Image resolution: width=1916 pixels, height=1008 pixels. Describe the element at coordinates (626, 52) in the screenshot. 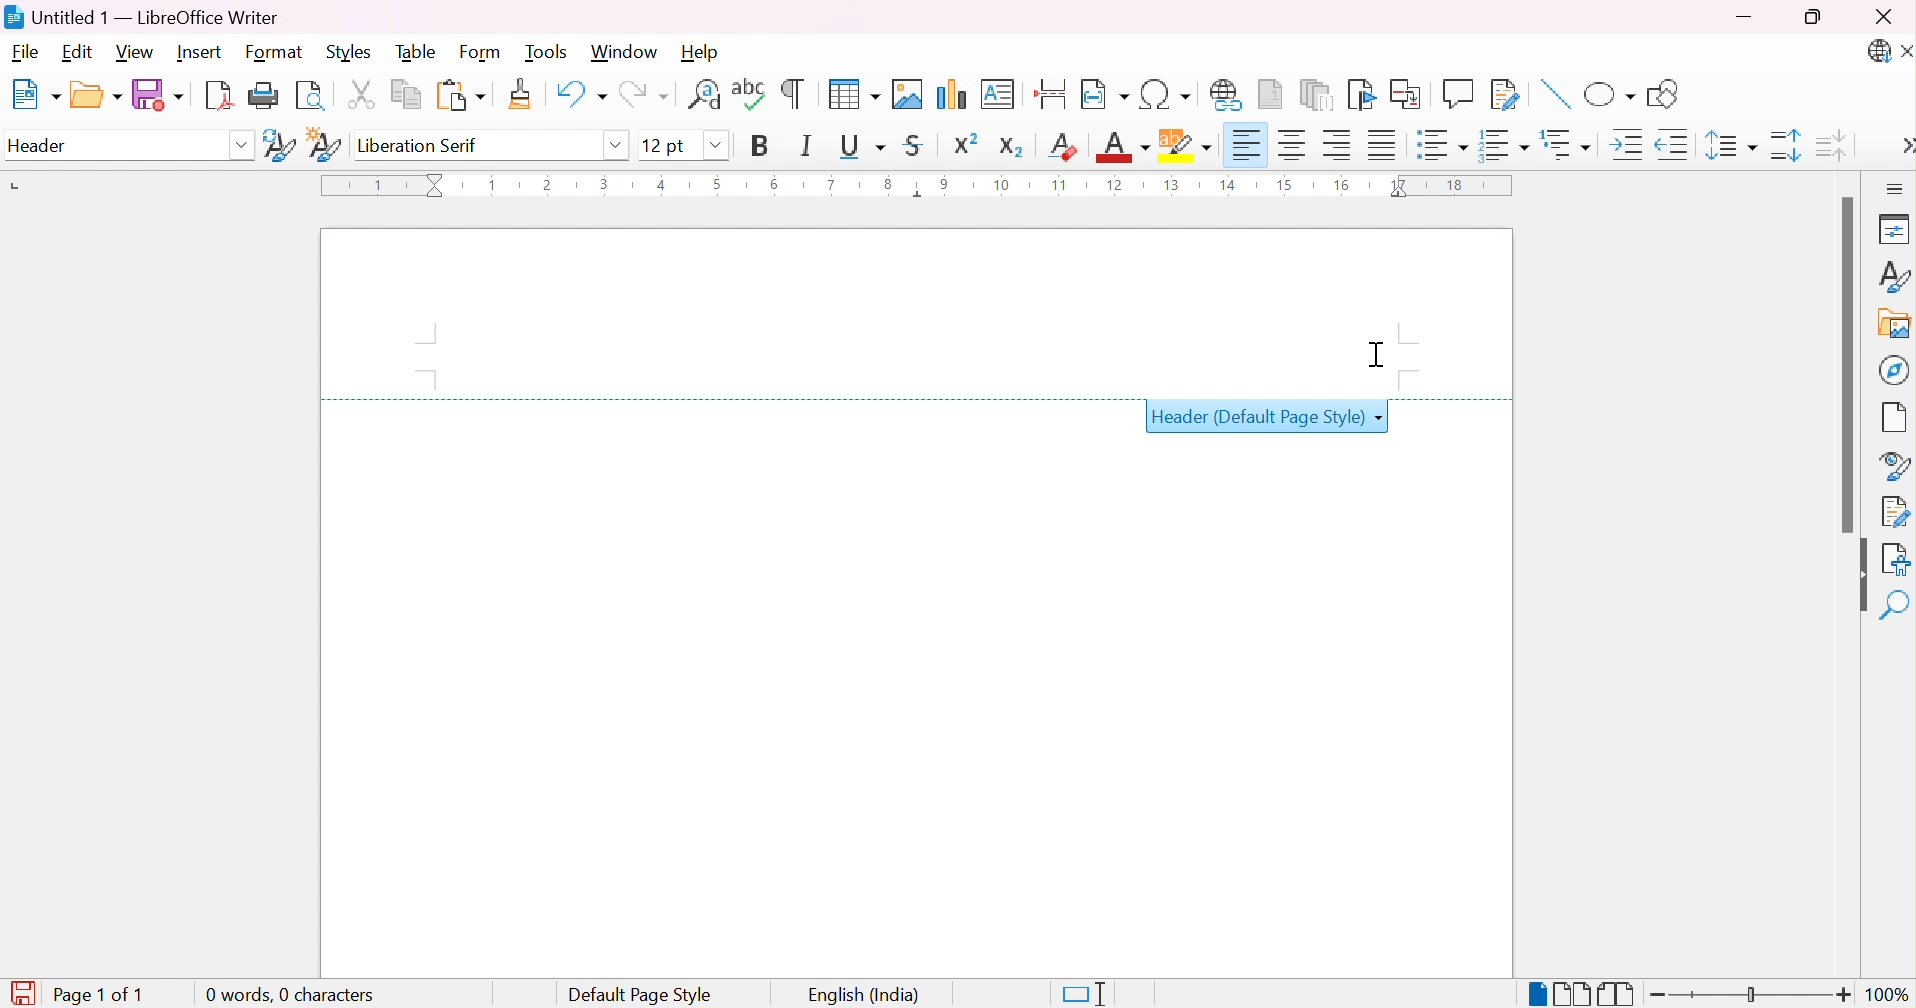

I see `Window` at that location.